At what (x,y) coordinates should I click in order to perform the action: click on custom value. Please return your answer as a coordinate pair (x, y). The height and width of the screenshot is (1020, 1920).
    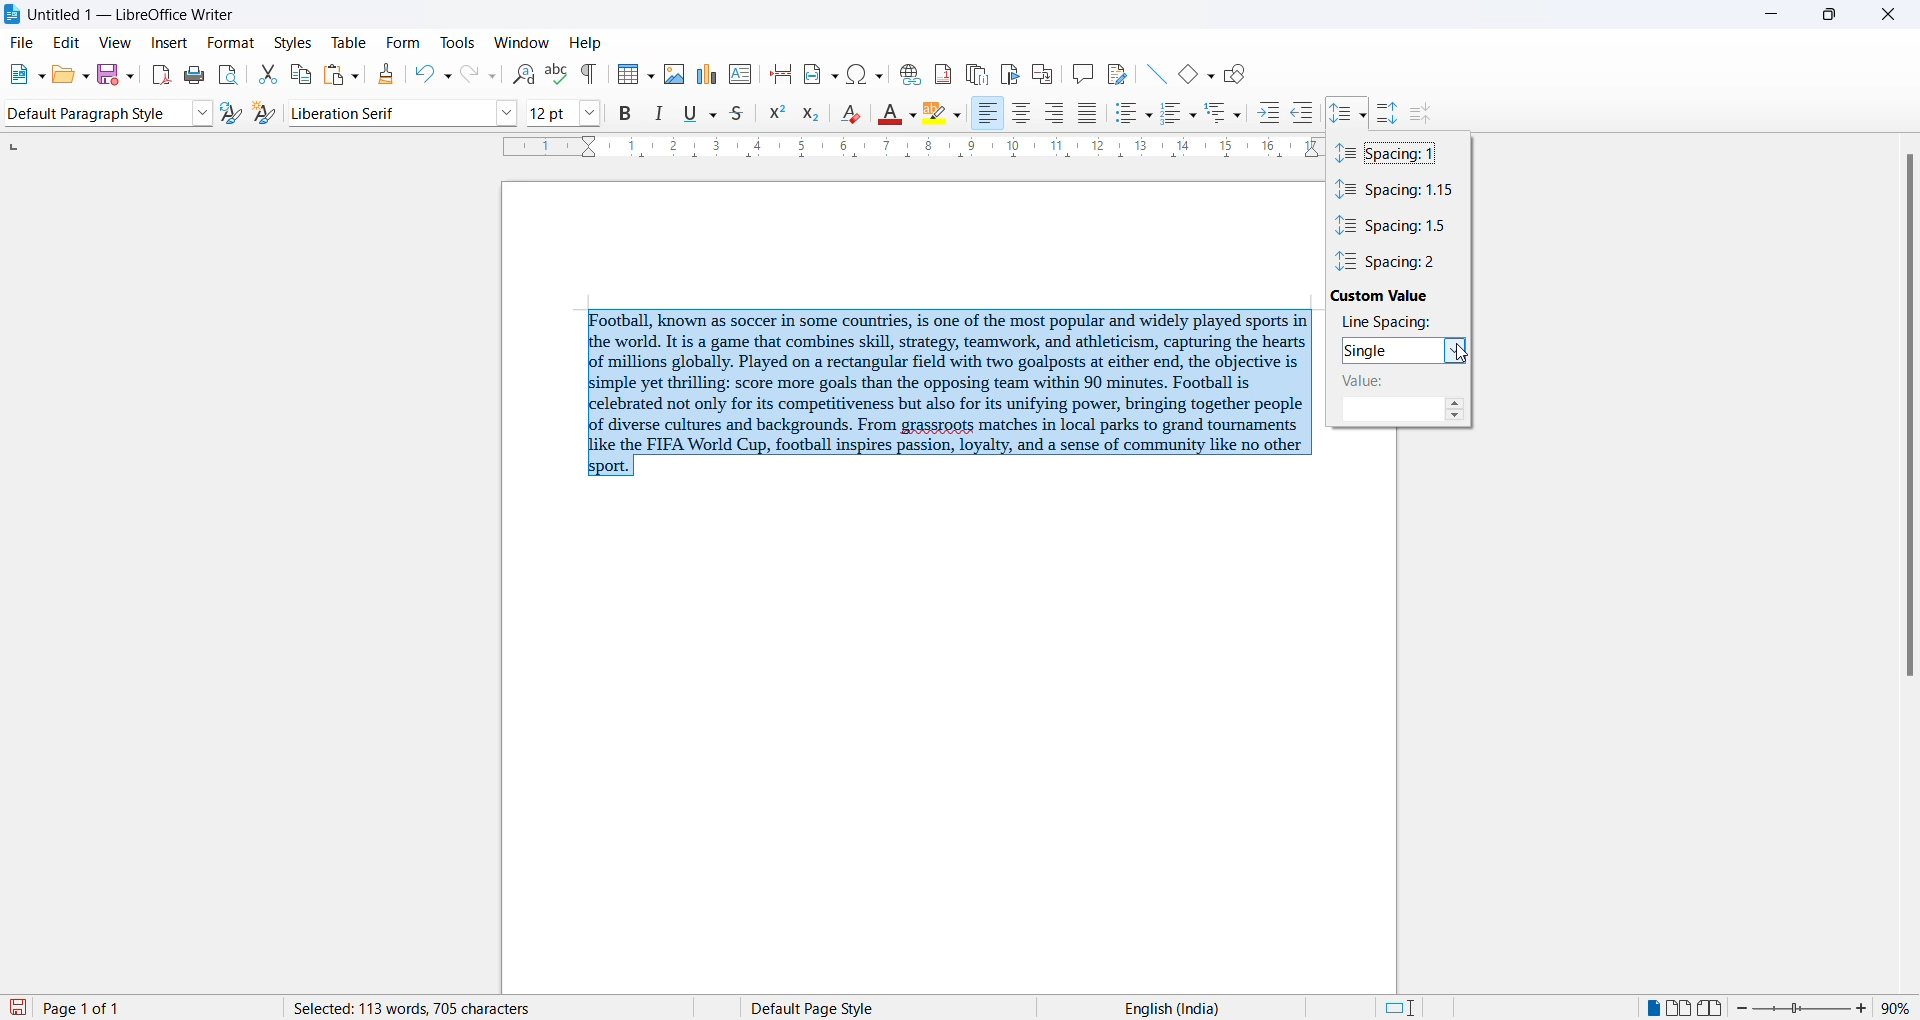
    Looking at the image, I should click on (1389, 292).